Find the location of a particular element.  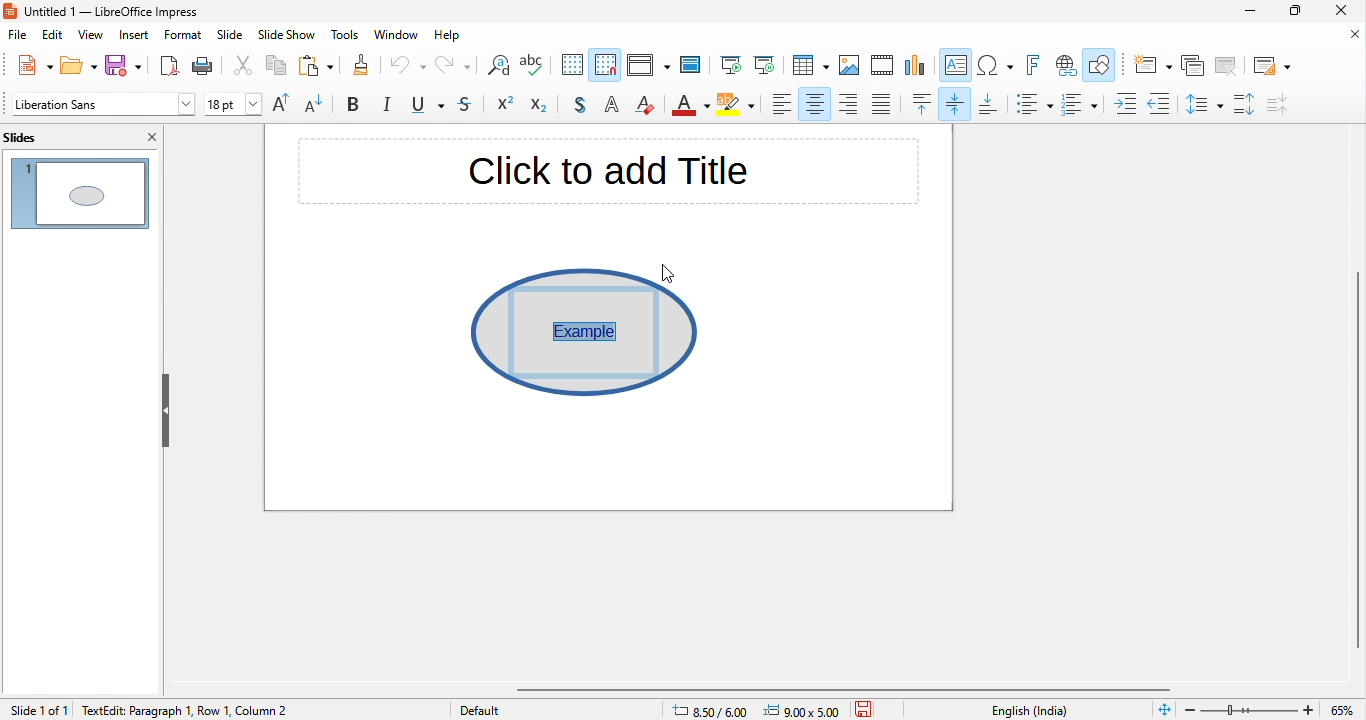

save the document is located at coordinates (870, 708).